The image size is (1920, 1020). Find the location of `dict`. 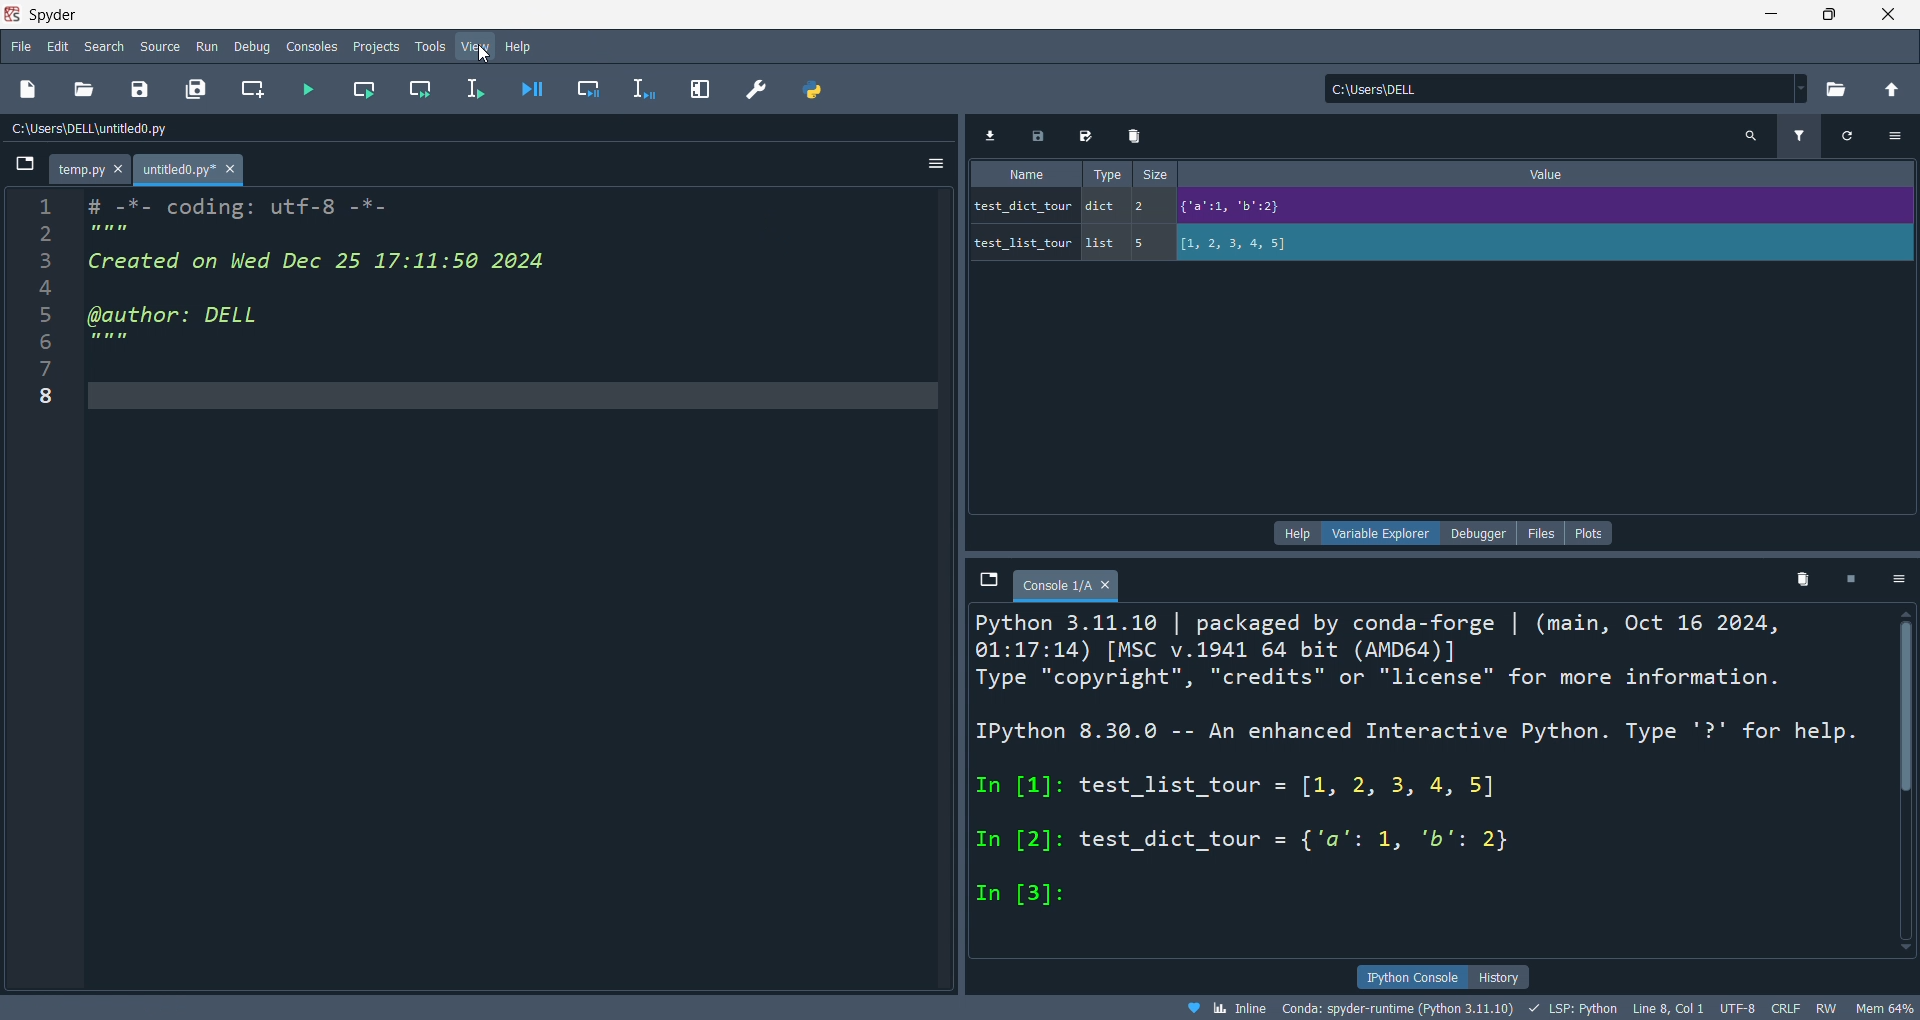

dict is located at coordinates (1105, 209).